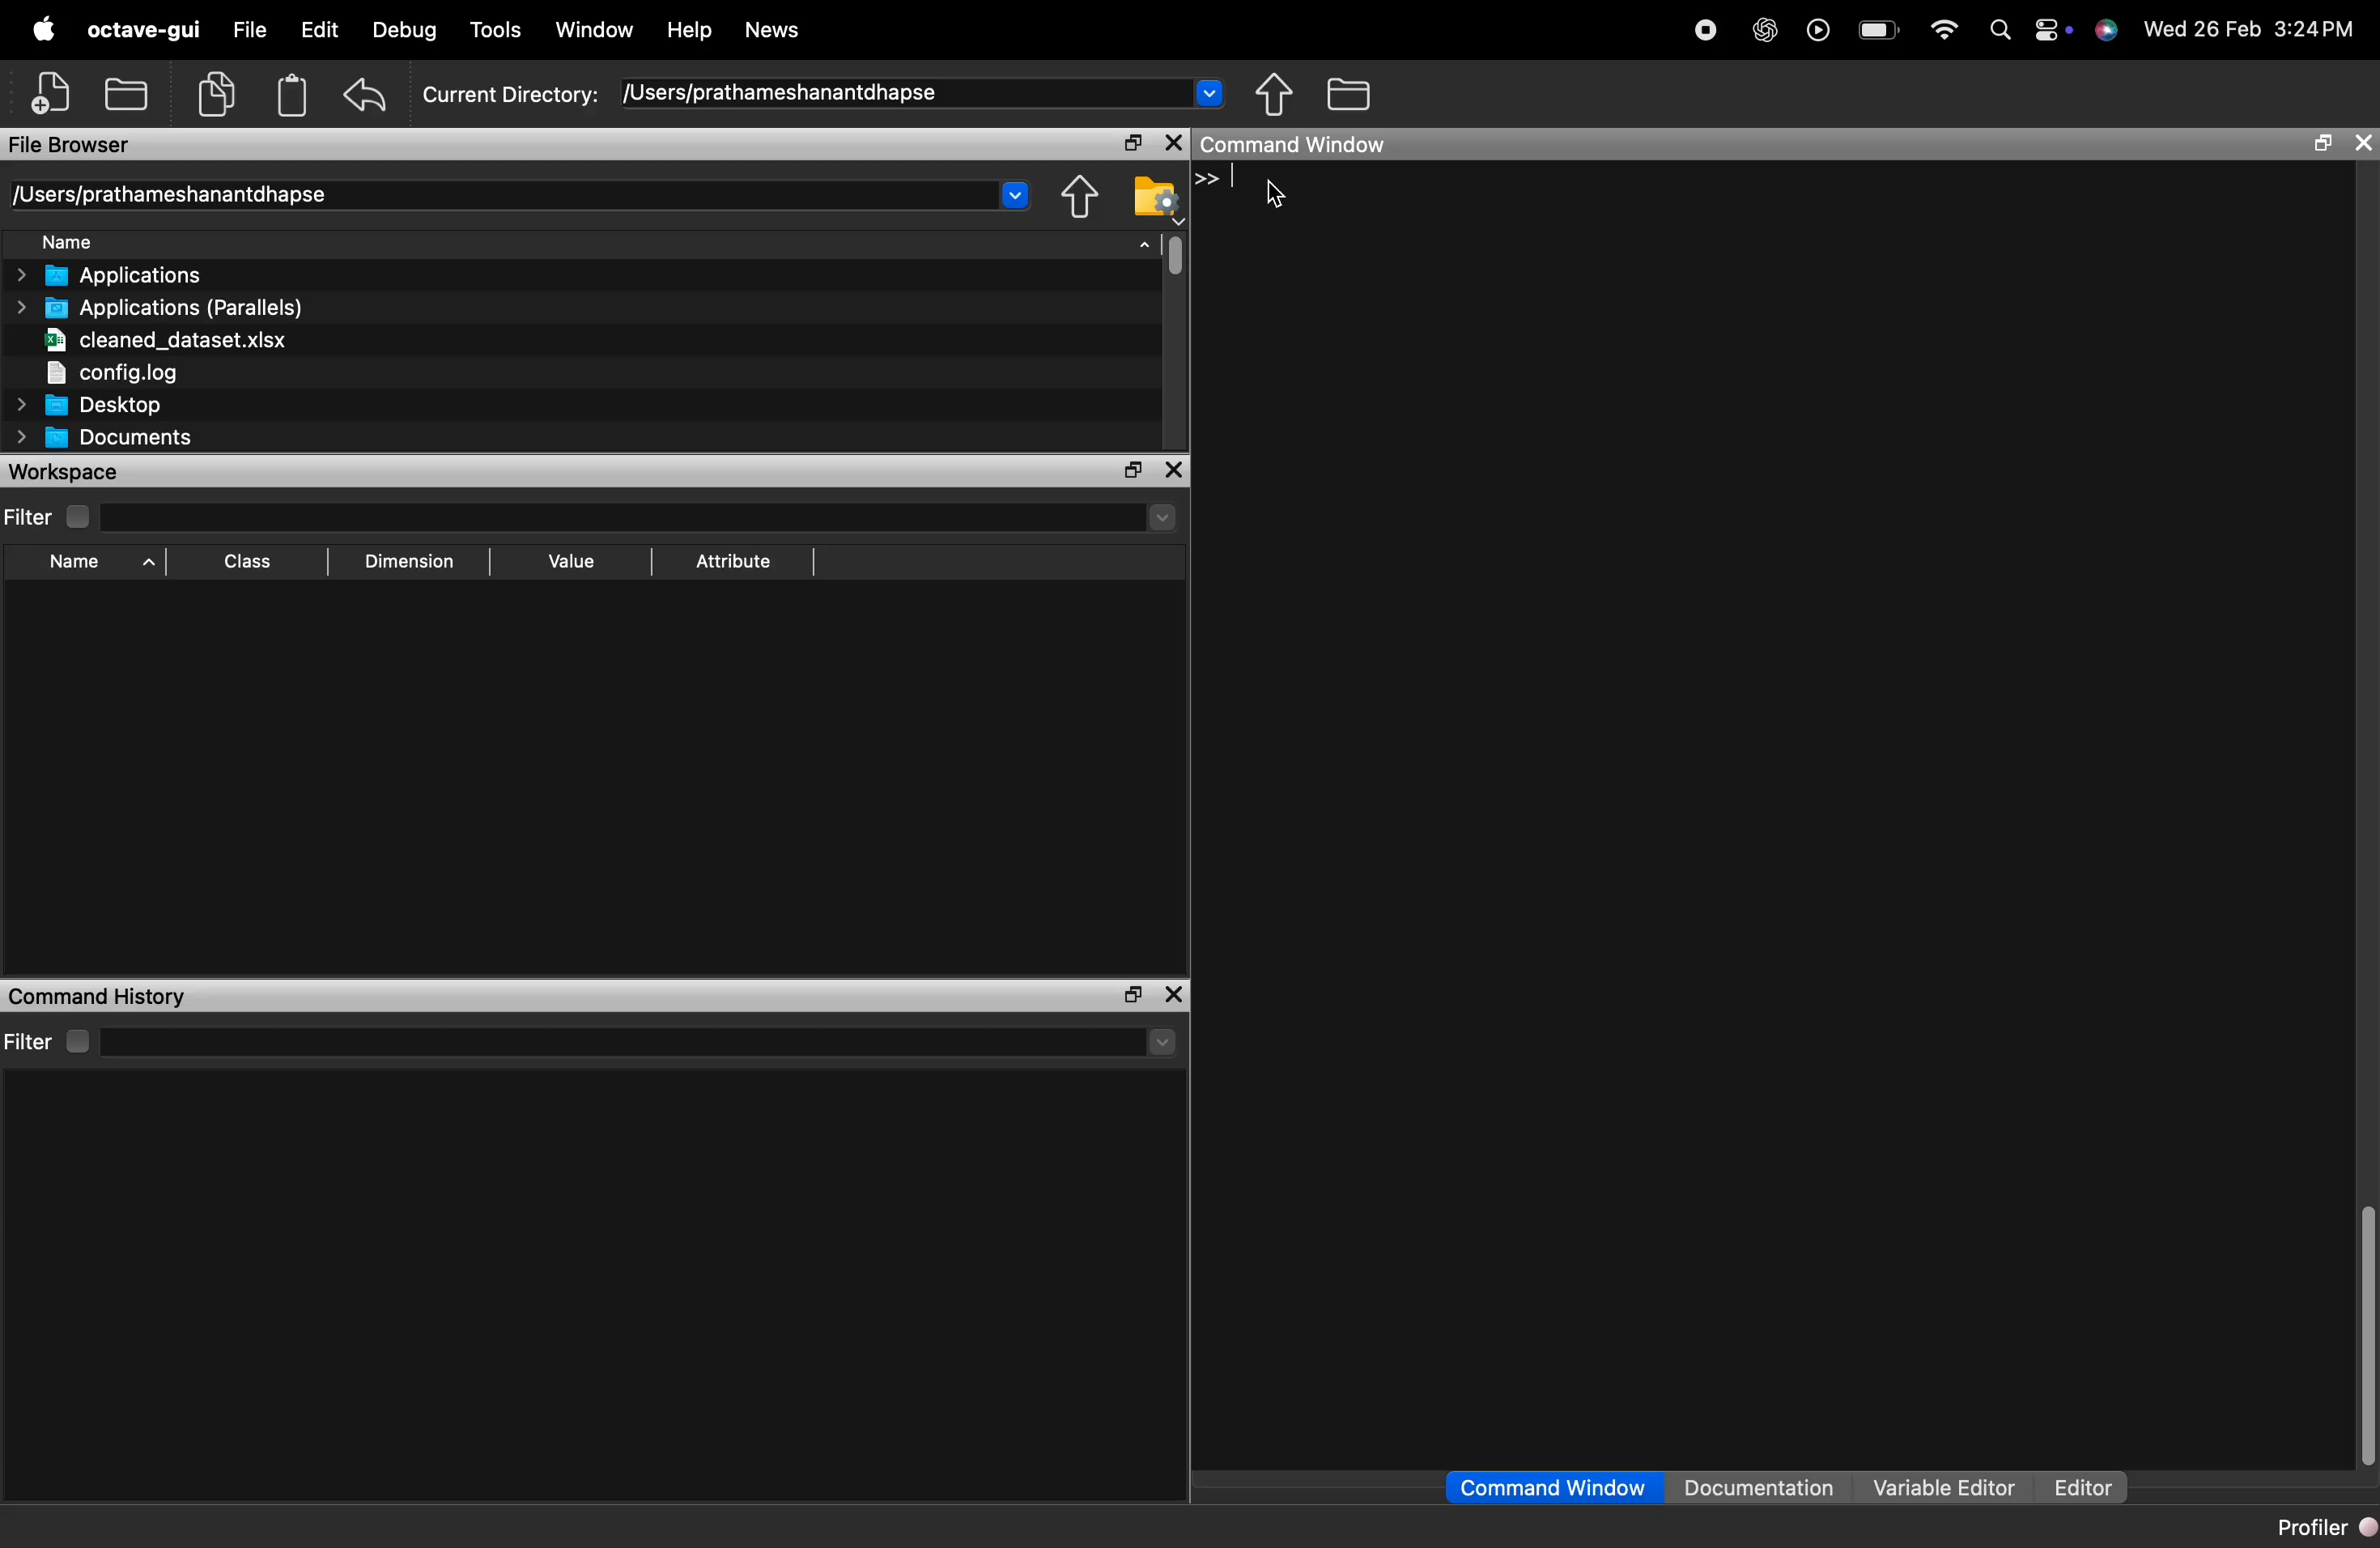 The image size is (2380, 1548). Describe the element at coordinates (2317, 145) in the screenshot. I see `maximize` at that location.